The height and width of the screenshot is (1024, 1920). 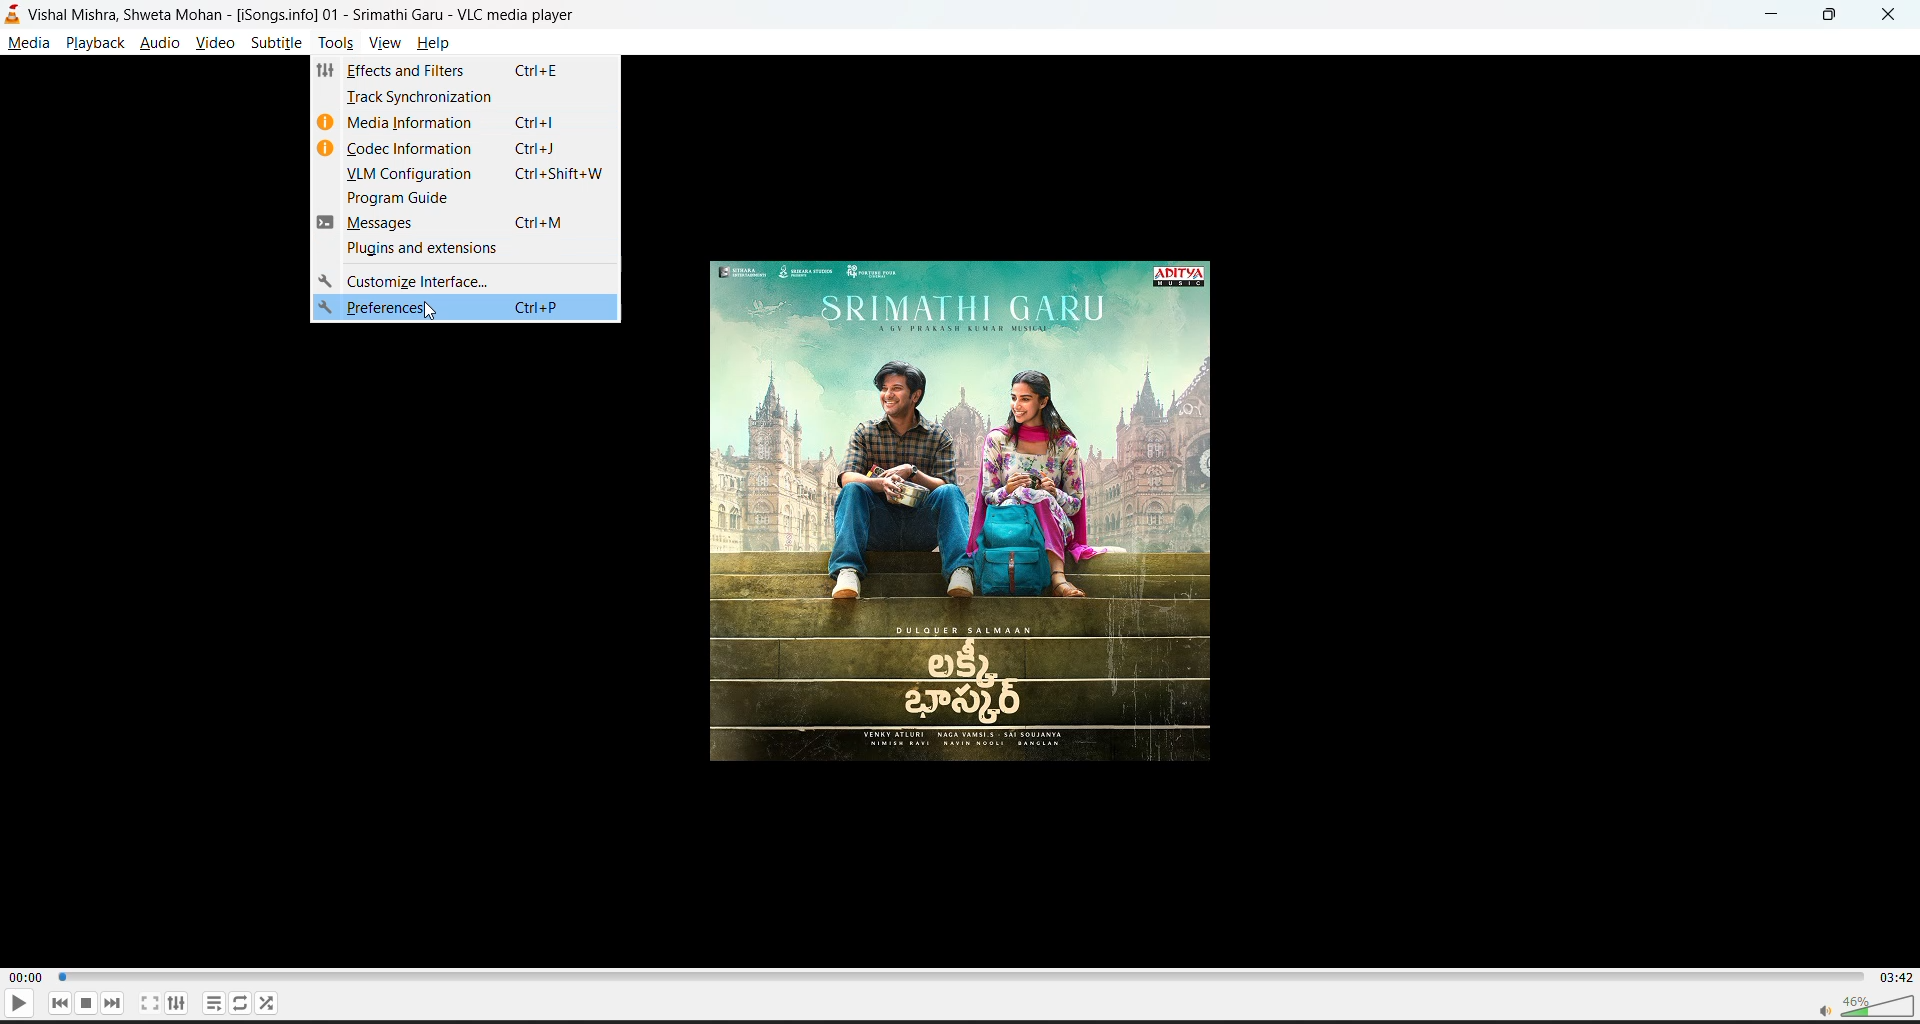 I want to click on next, so click(x=109, y=1004).